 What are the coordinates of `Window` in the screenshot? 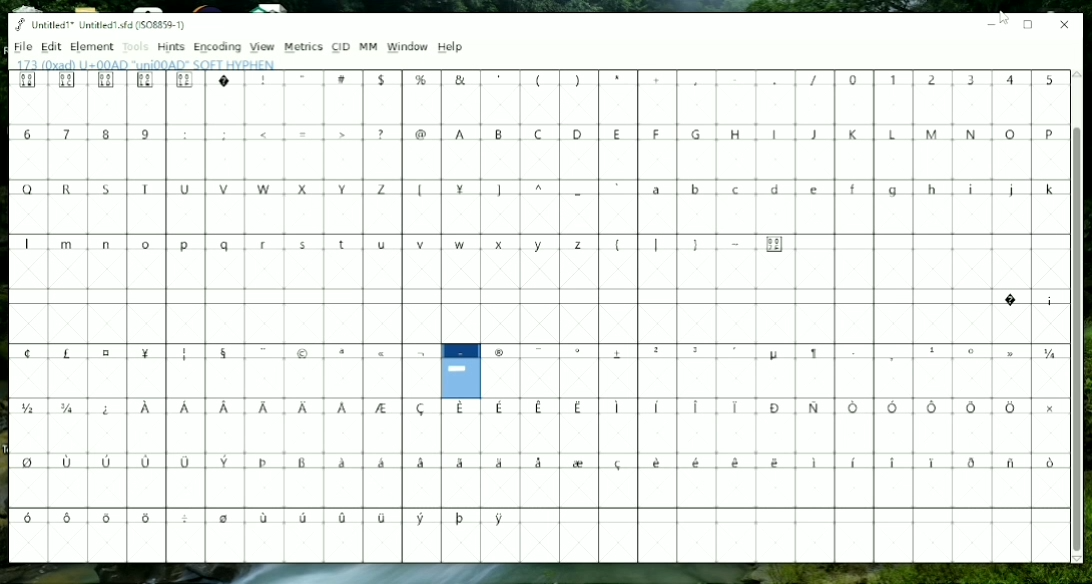 It's located at (407, 47).